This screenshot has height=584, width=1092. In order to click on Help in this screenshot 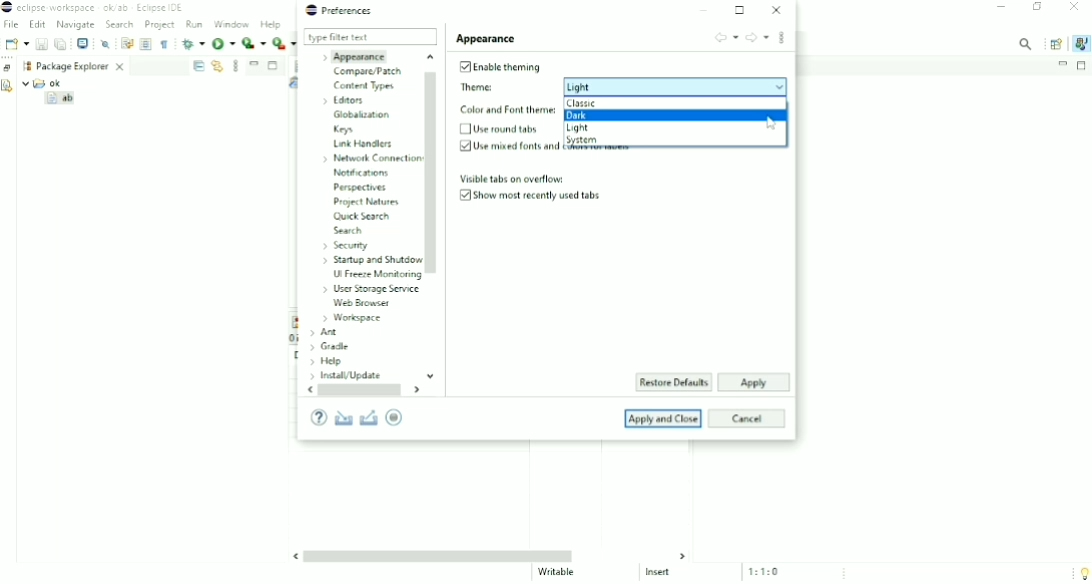, I will do `click(327, 362)`.